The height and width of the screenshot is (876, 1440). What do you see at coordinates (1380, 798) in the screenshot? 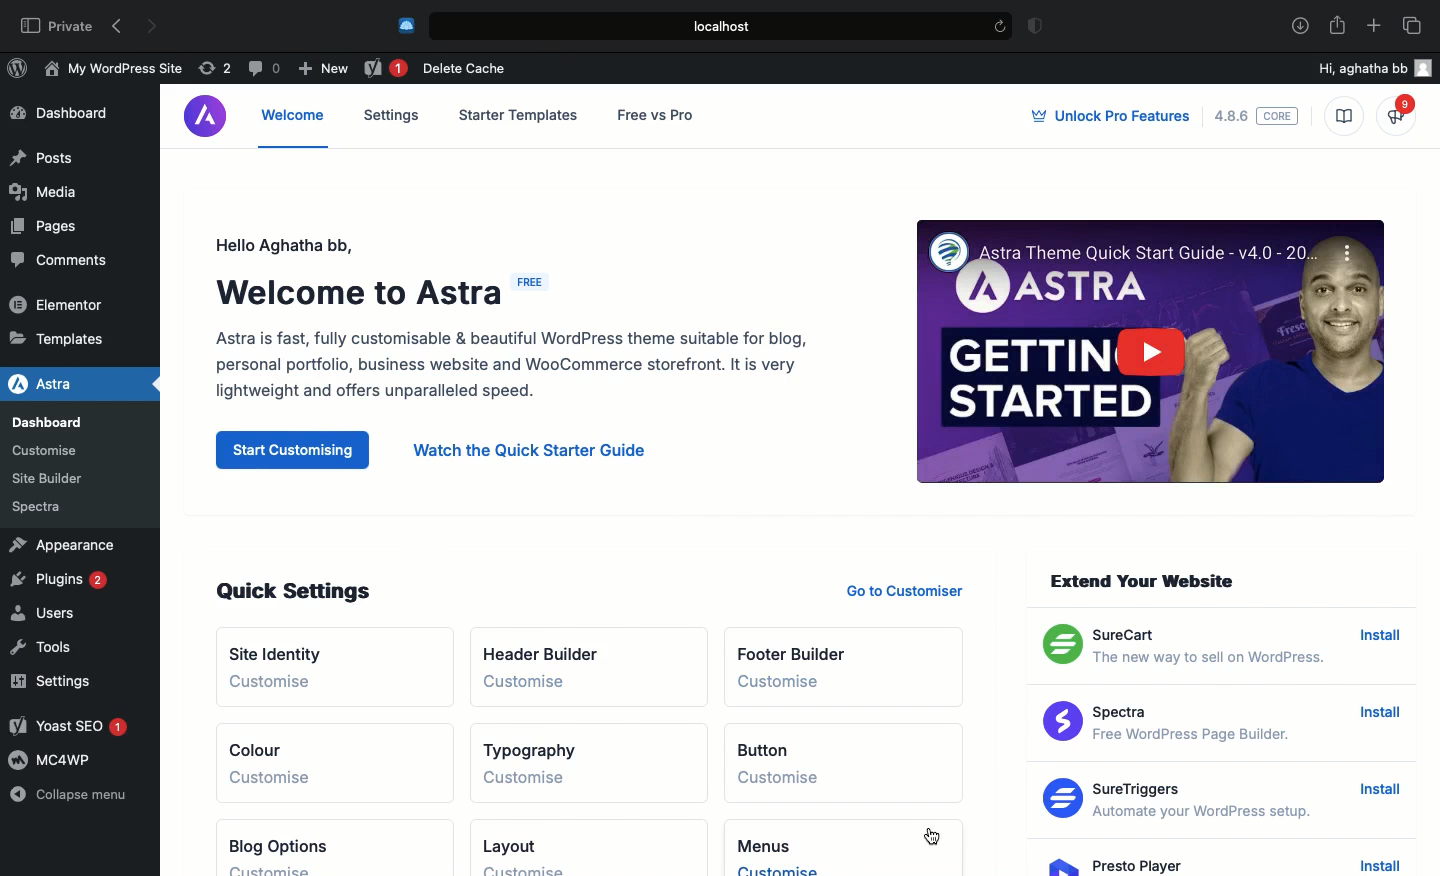
I see `Install` at bounding box center [1380, 798].